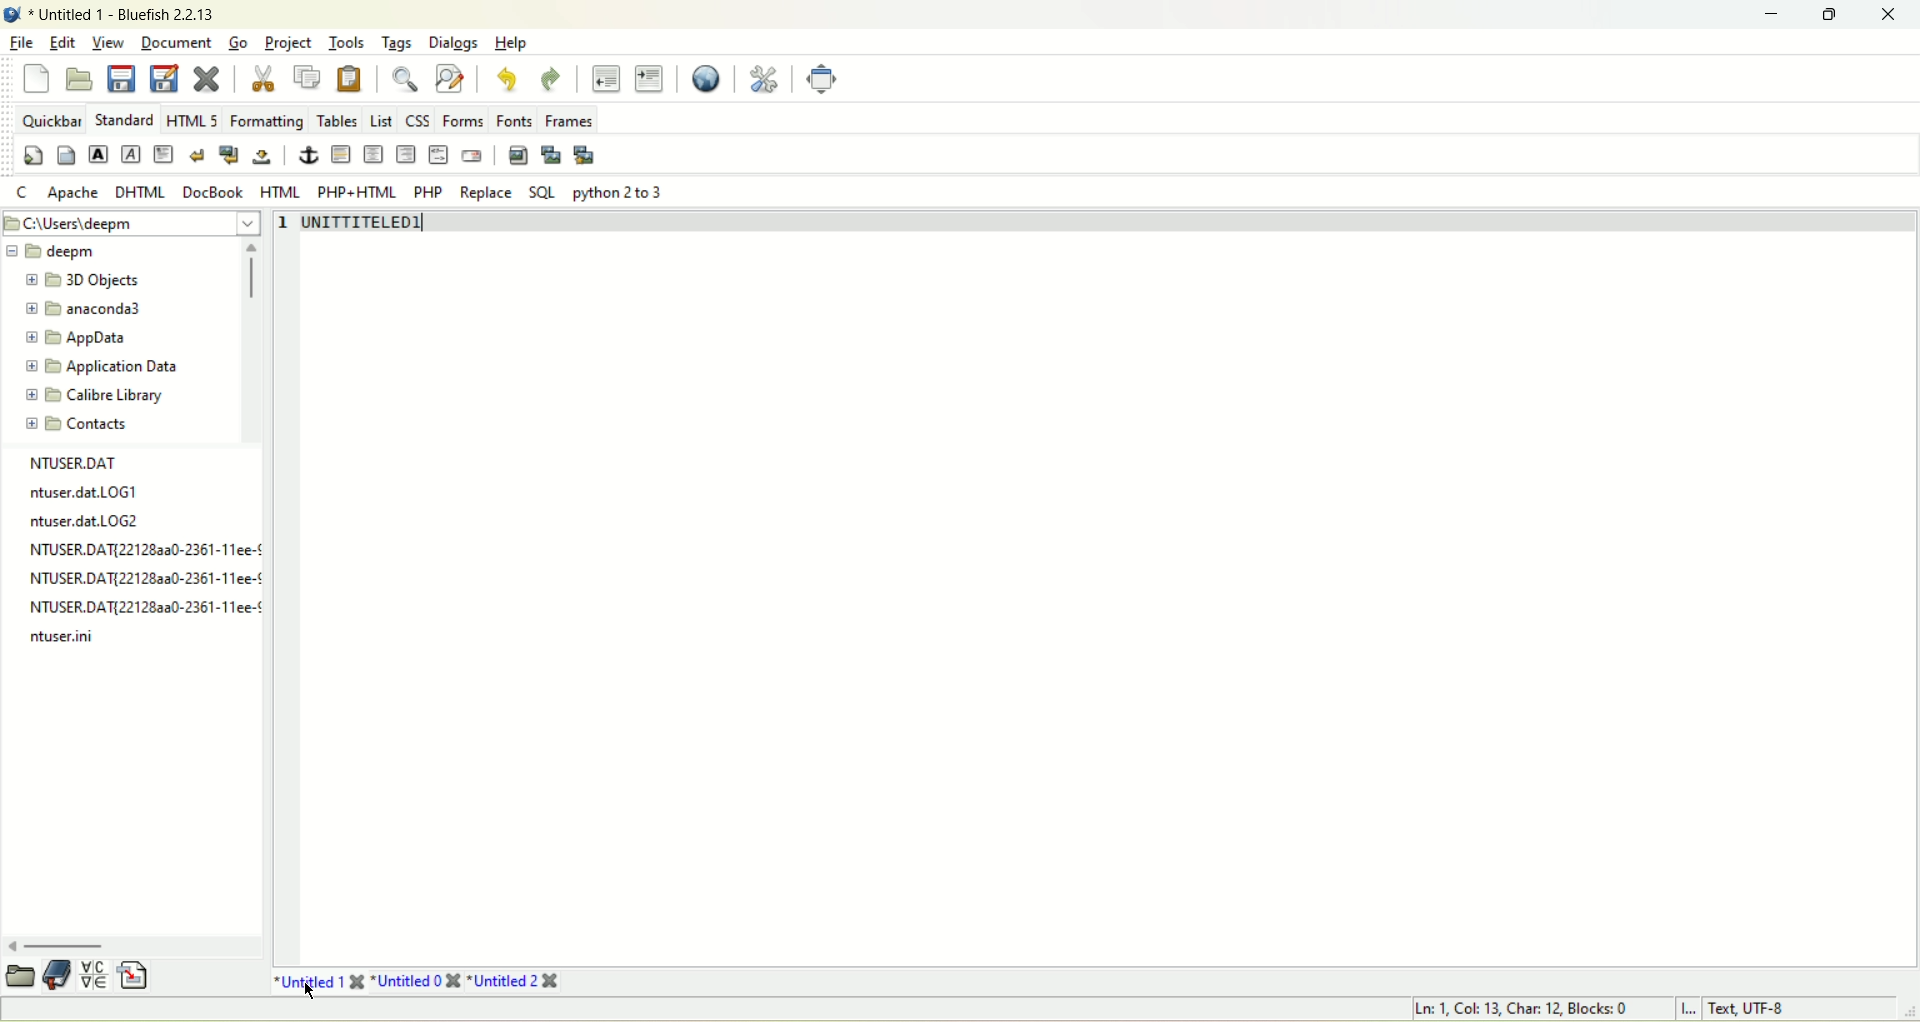  What do you see at coordinates (20, 977) in the screenshot?
I see `open ` at bounding box center [20, 977].